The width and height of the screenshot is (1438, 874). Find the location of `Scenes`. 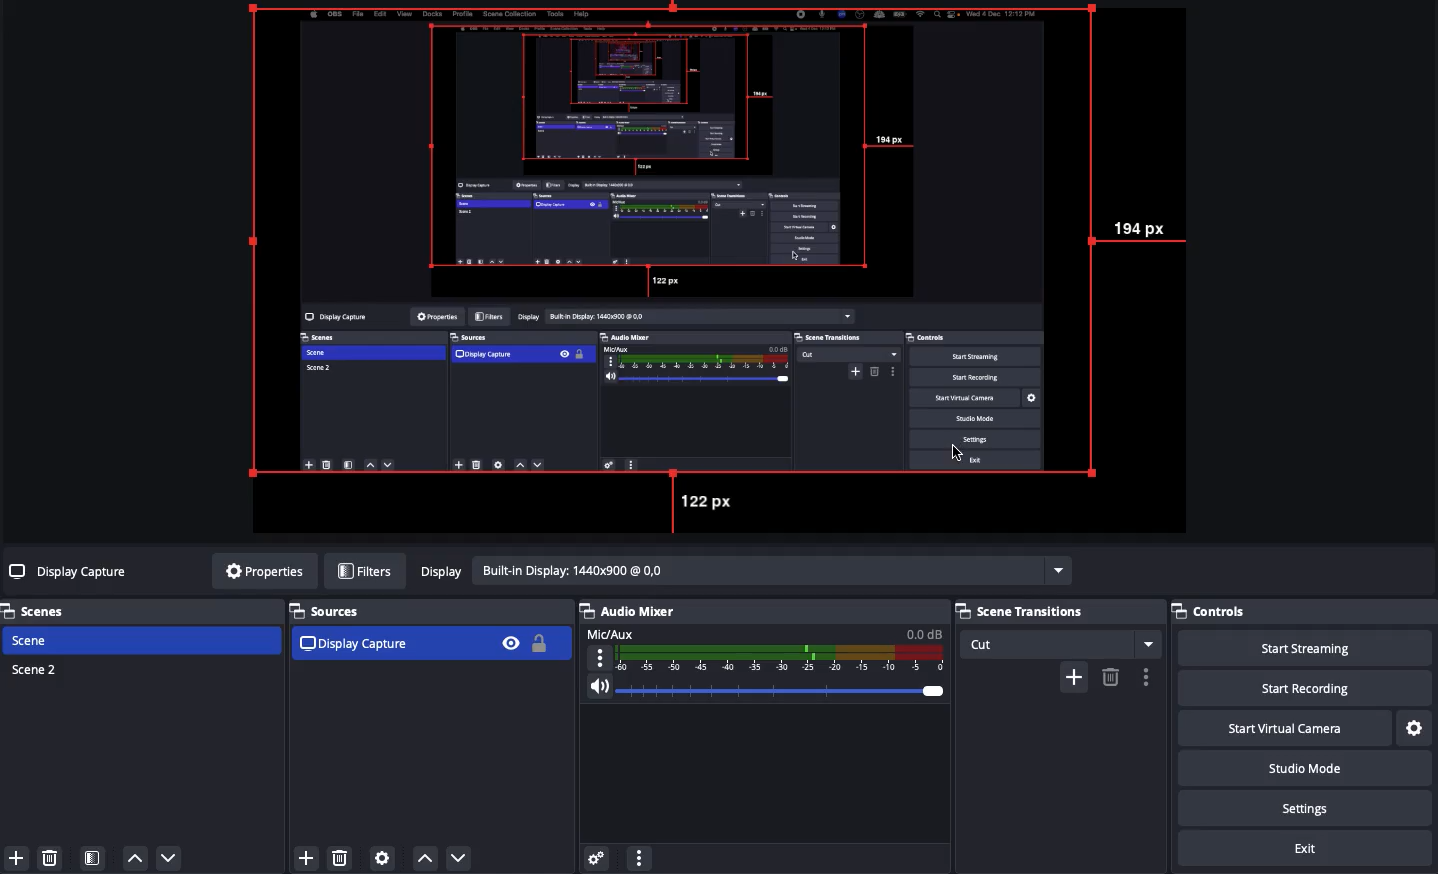

Scenes is located at coordinates (45, 611).